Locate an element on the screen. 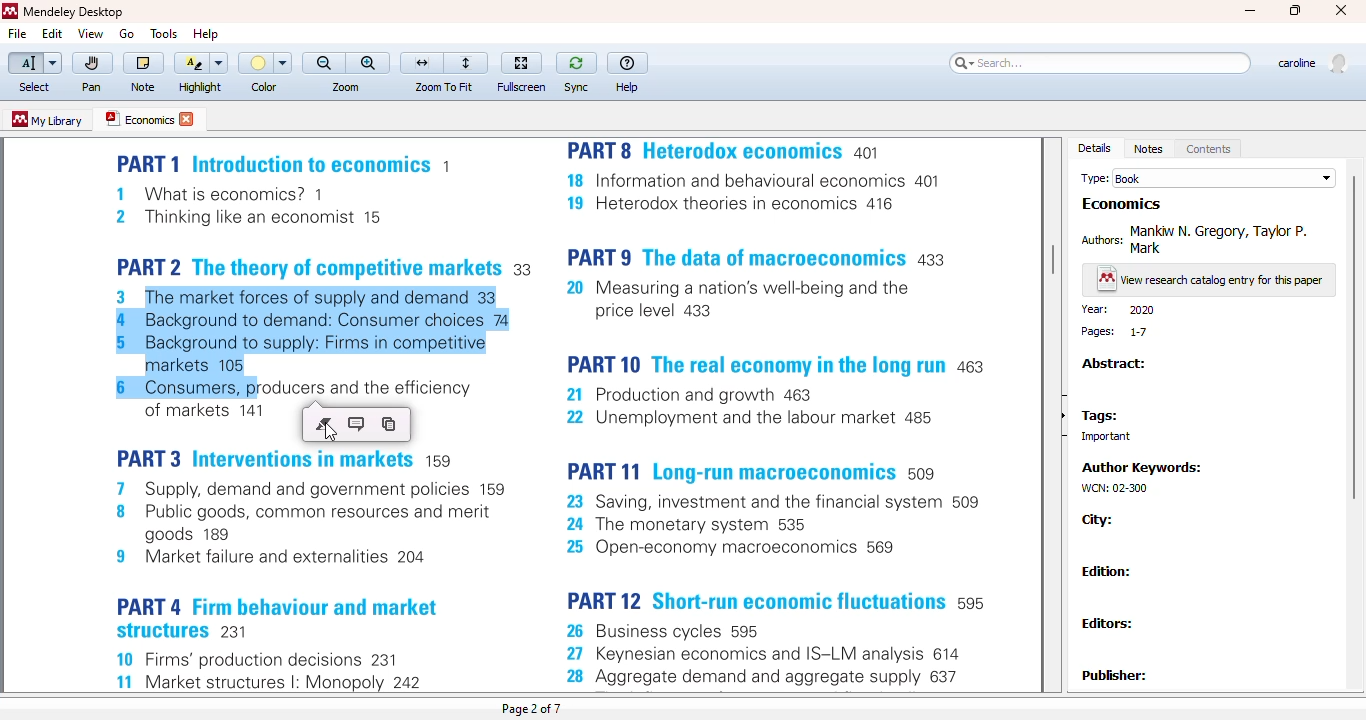 The image size is (1366, 720). pdf text is located at coordinates (764, 413).